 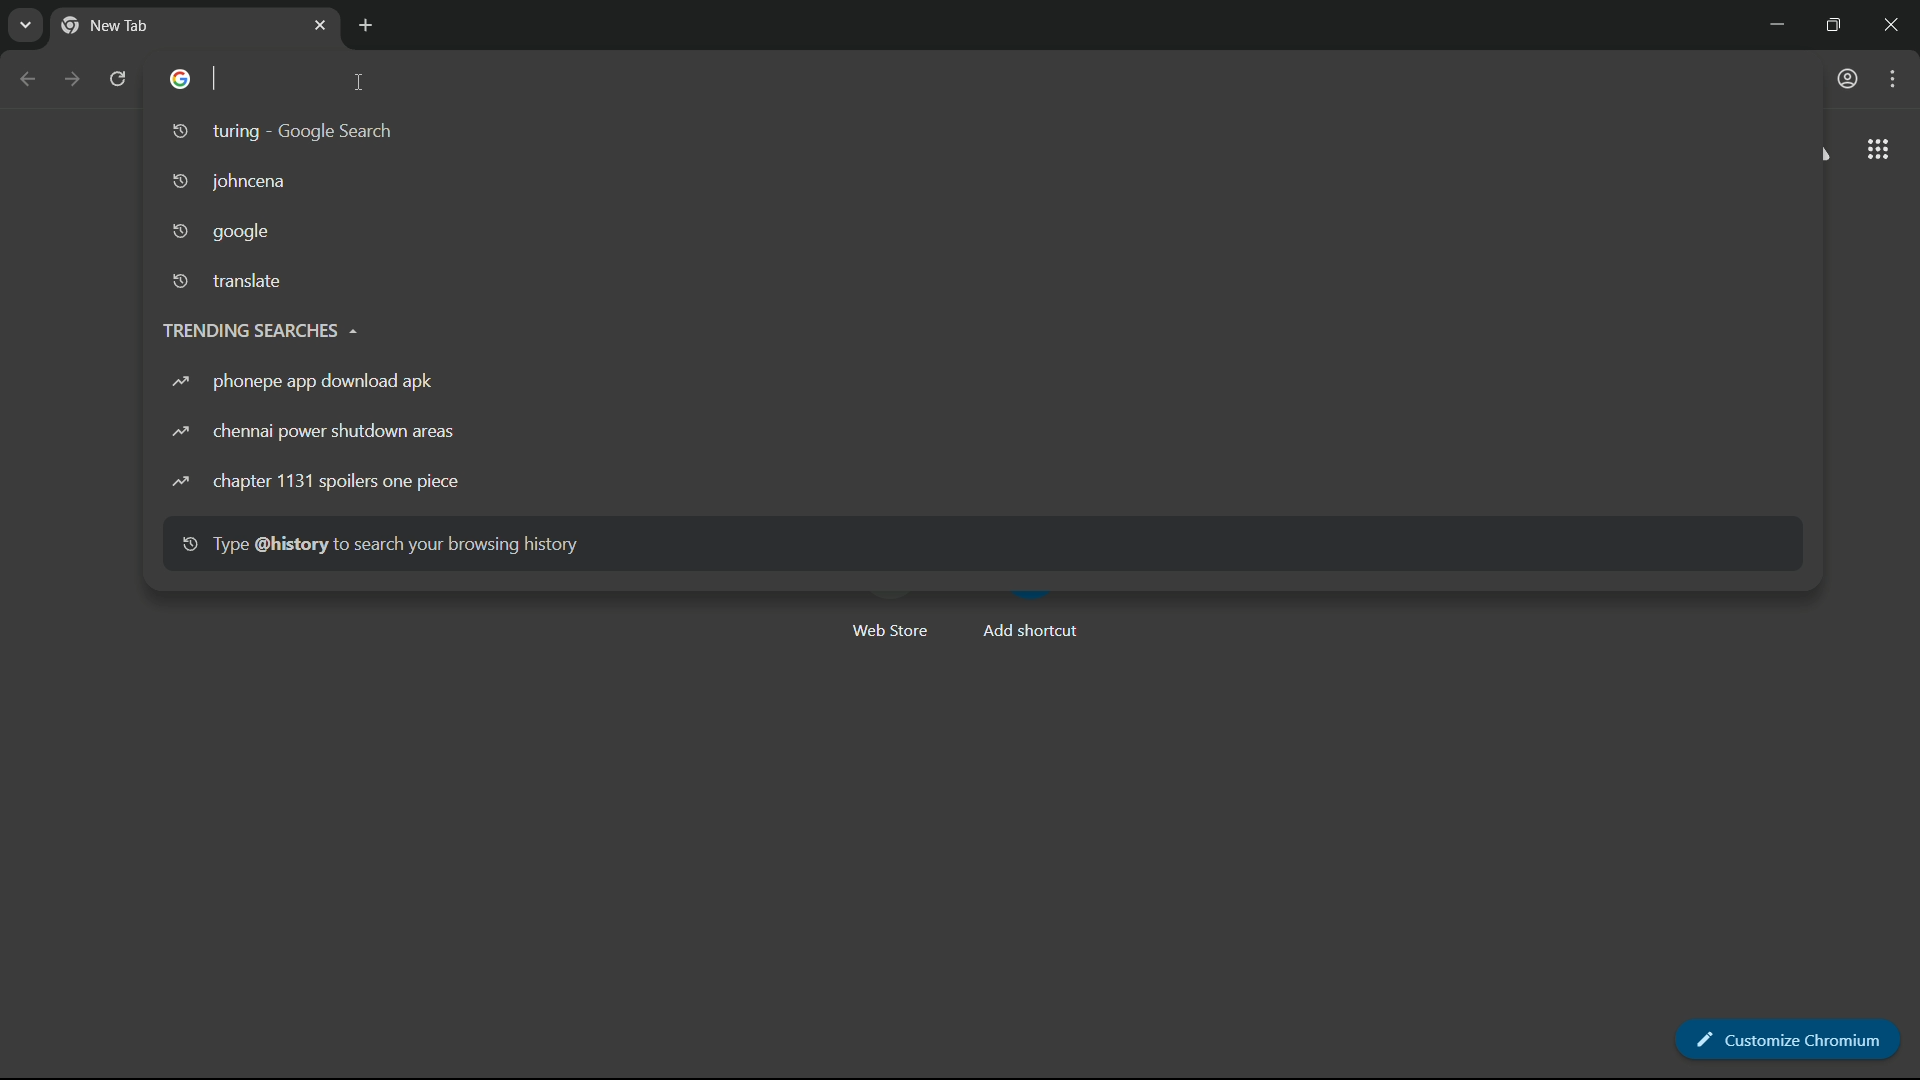 What do you see at coordinates (284, 133) in the screenshot?
I see `turing google search` at bounding box center [284, 133].